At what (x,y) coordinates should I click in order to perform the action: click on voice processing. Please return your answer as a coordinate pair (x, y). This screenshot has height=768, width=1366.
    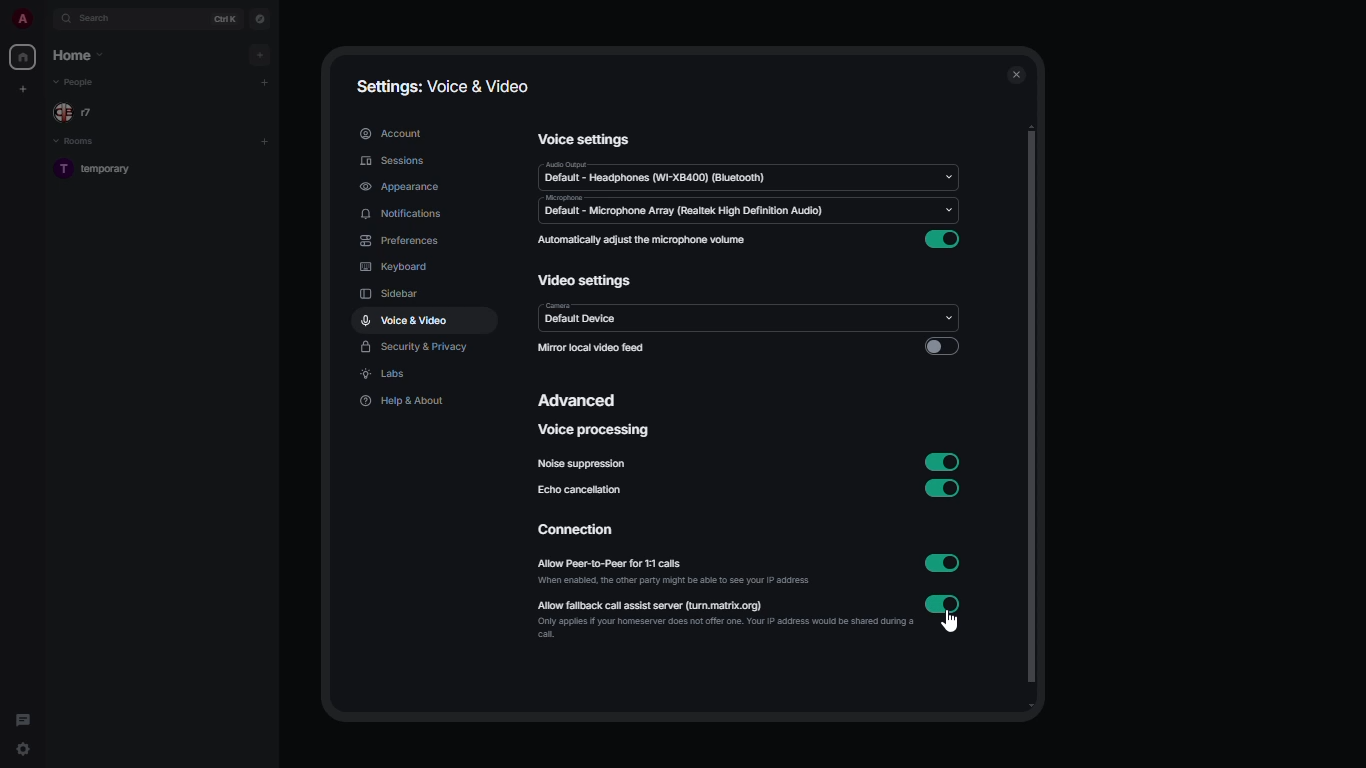
    Looking at the image, I should click on (597, 430).